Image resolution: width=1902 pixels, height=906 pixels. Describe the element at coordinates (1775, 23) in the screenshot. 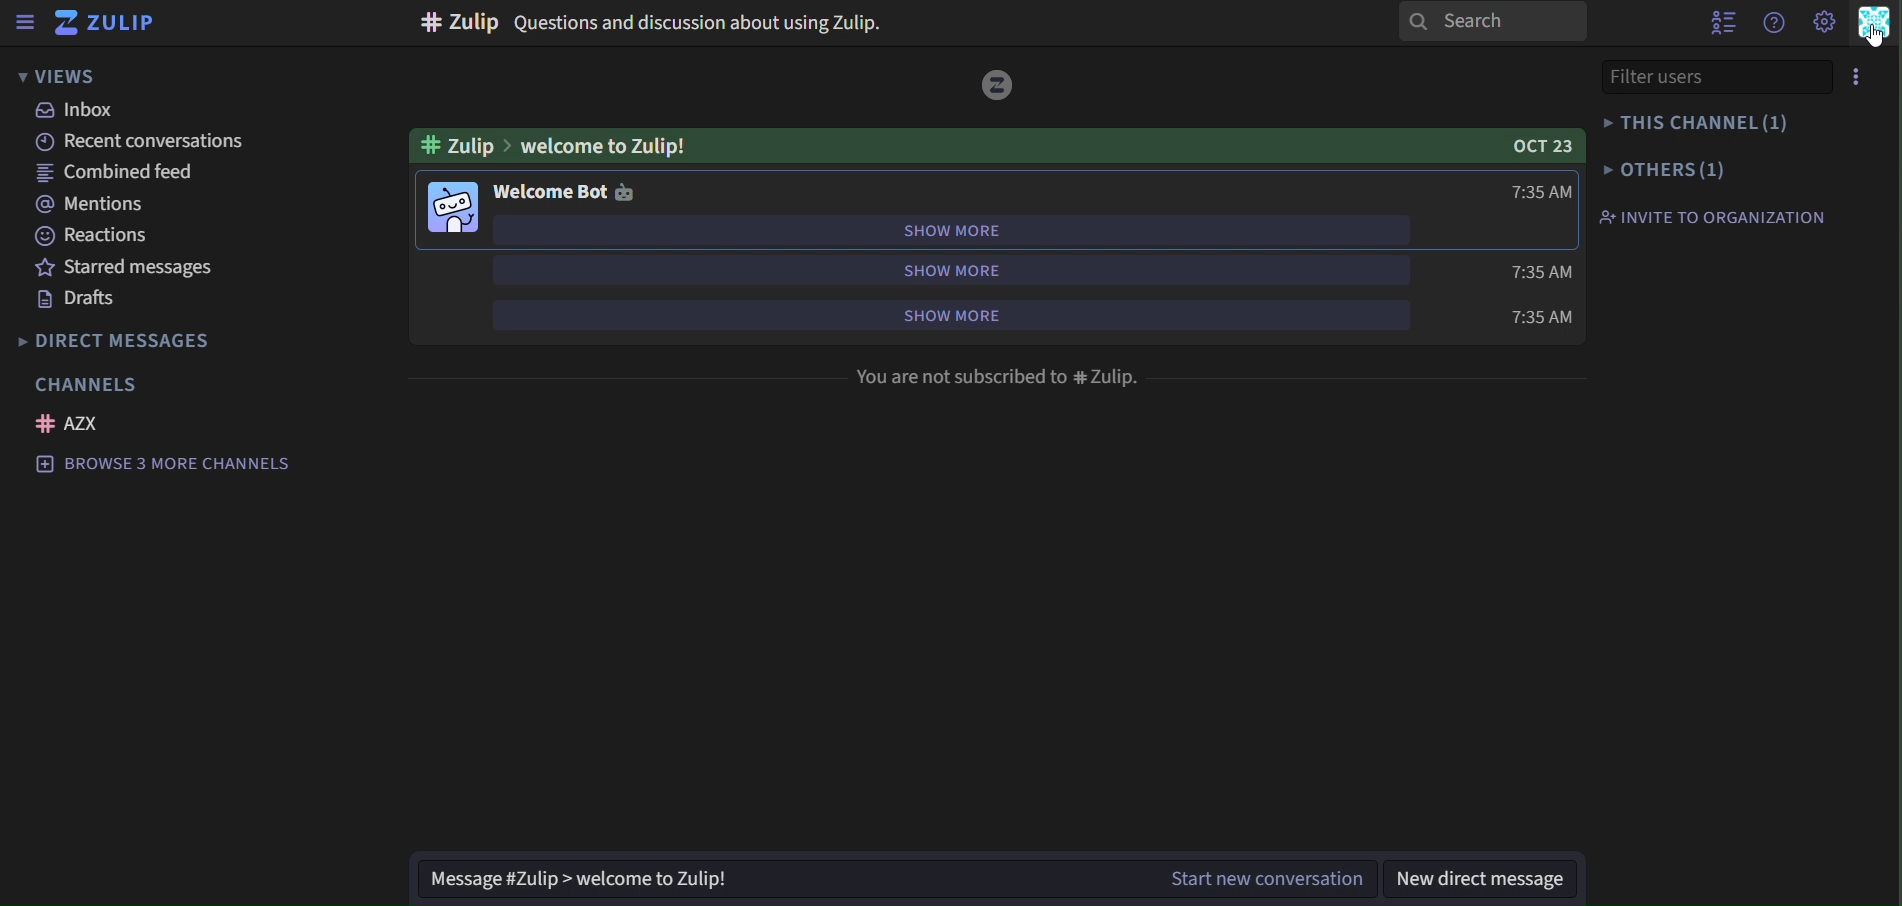

I see `help menu` at that location.